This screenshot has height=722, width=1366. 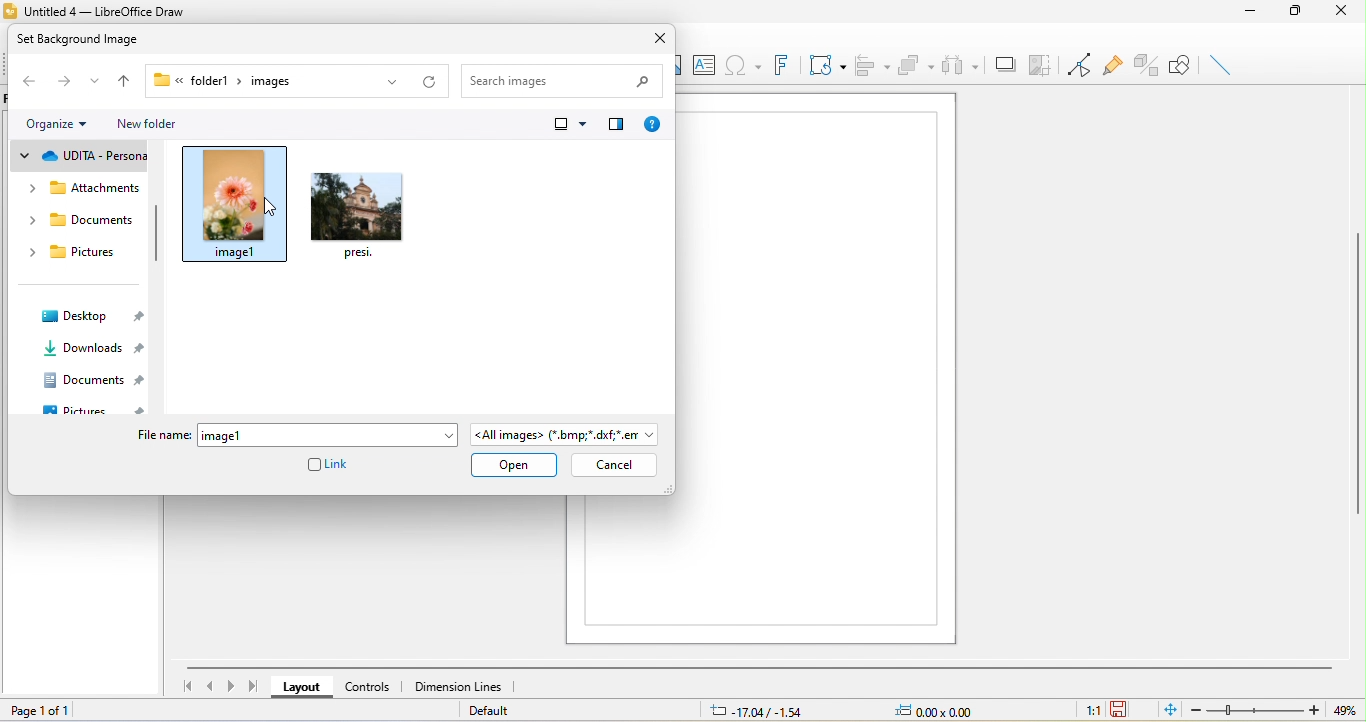 What do you see at coordinates (947, 709) in the screenshot?
I see `0.00x0.00` at bounding box center [947, 709].